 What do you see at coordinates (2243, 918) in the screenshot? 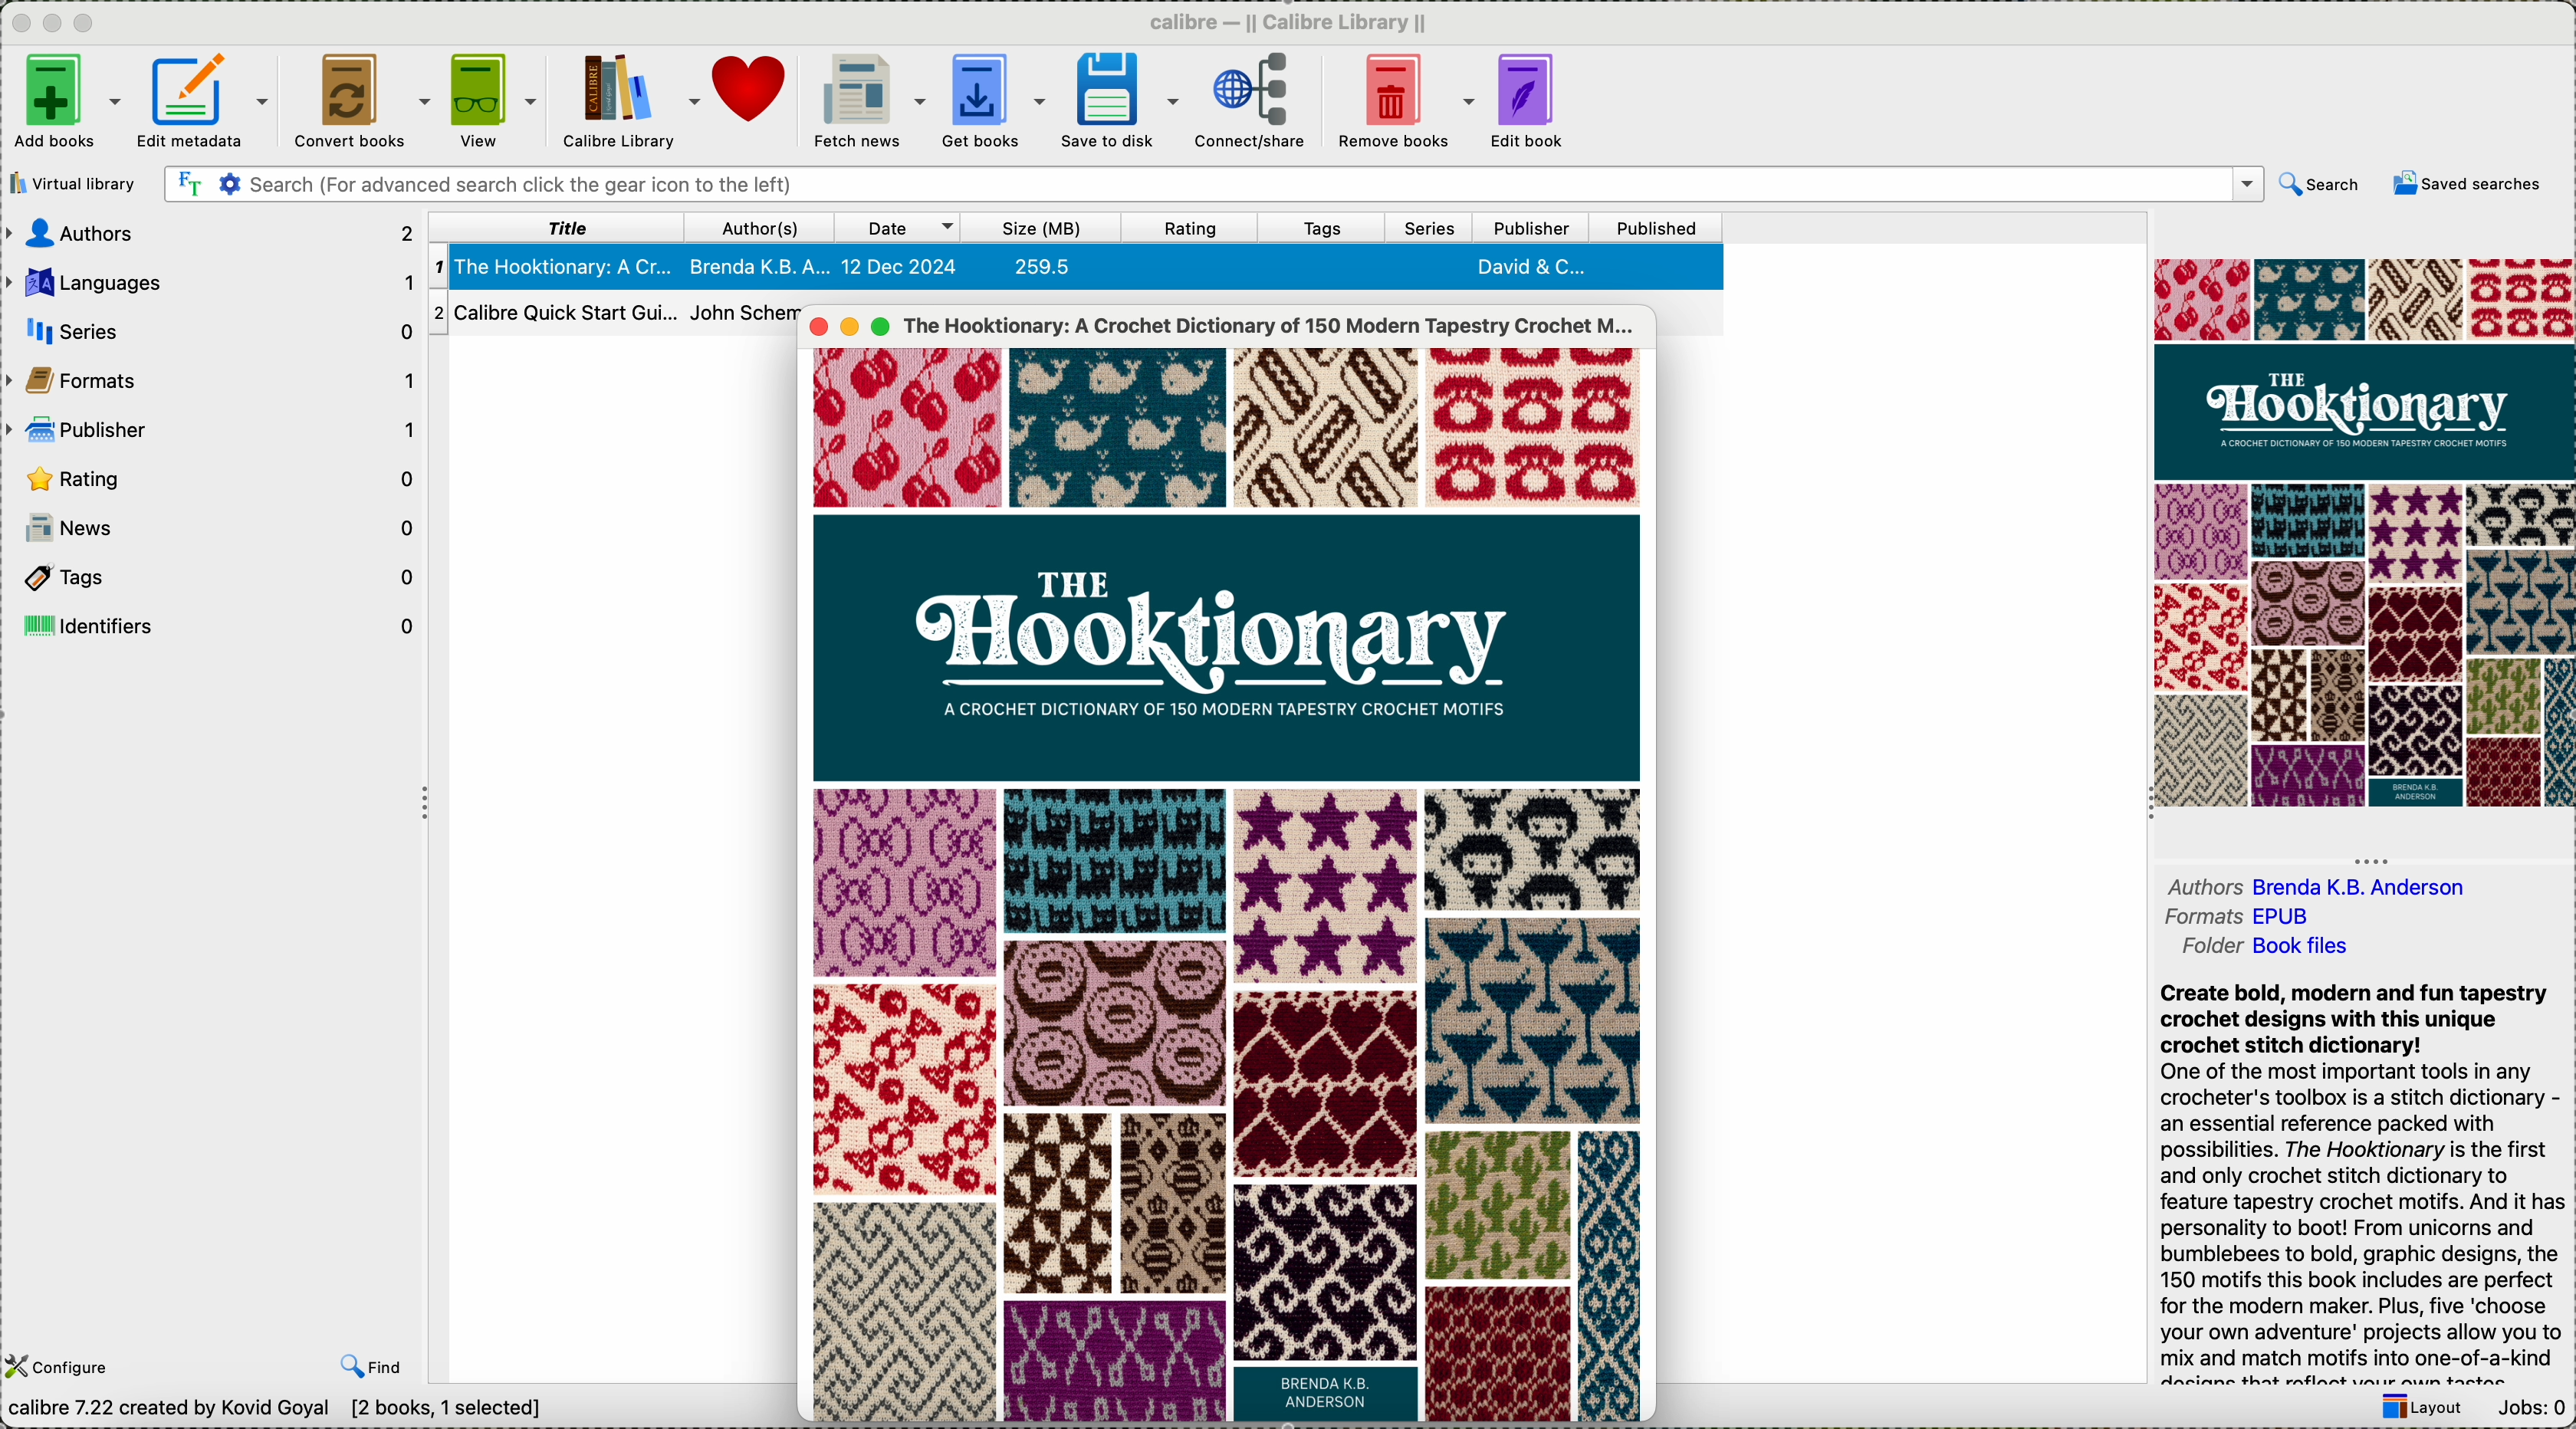
I see `formats` at bounding box center [2243, 918].